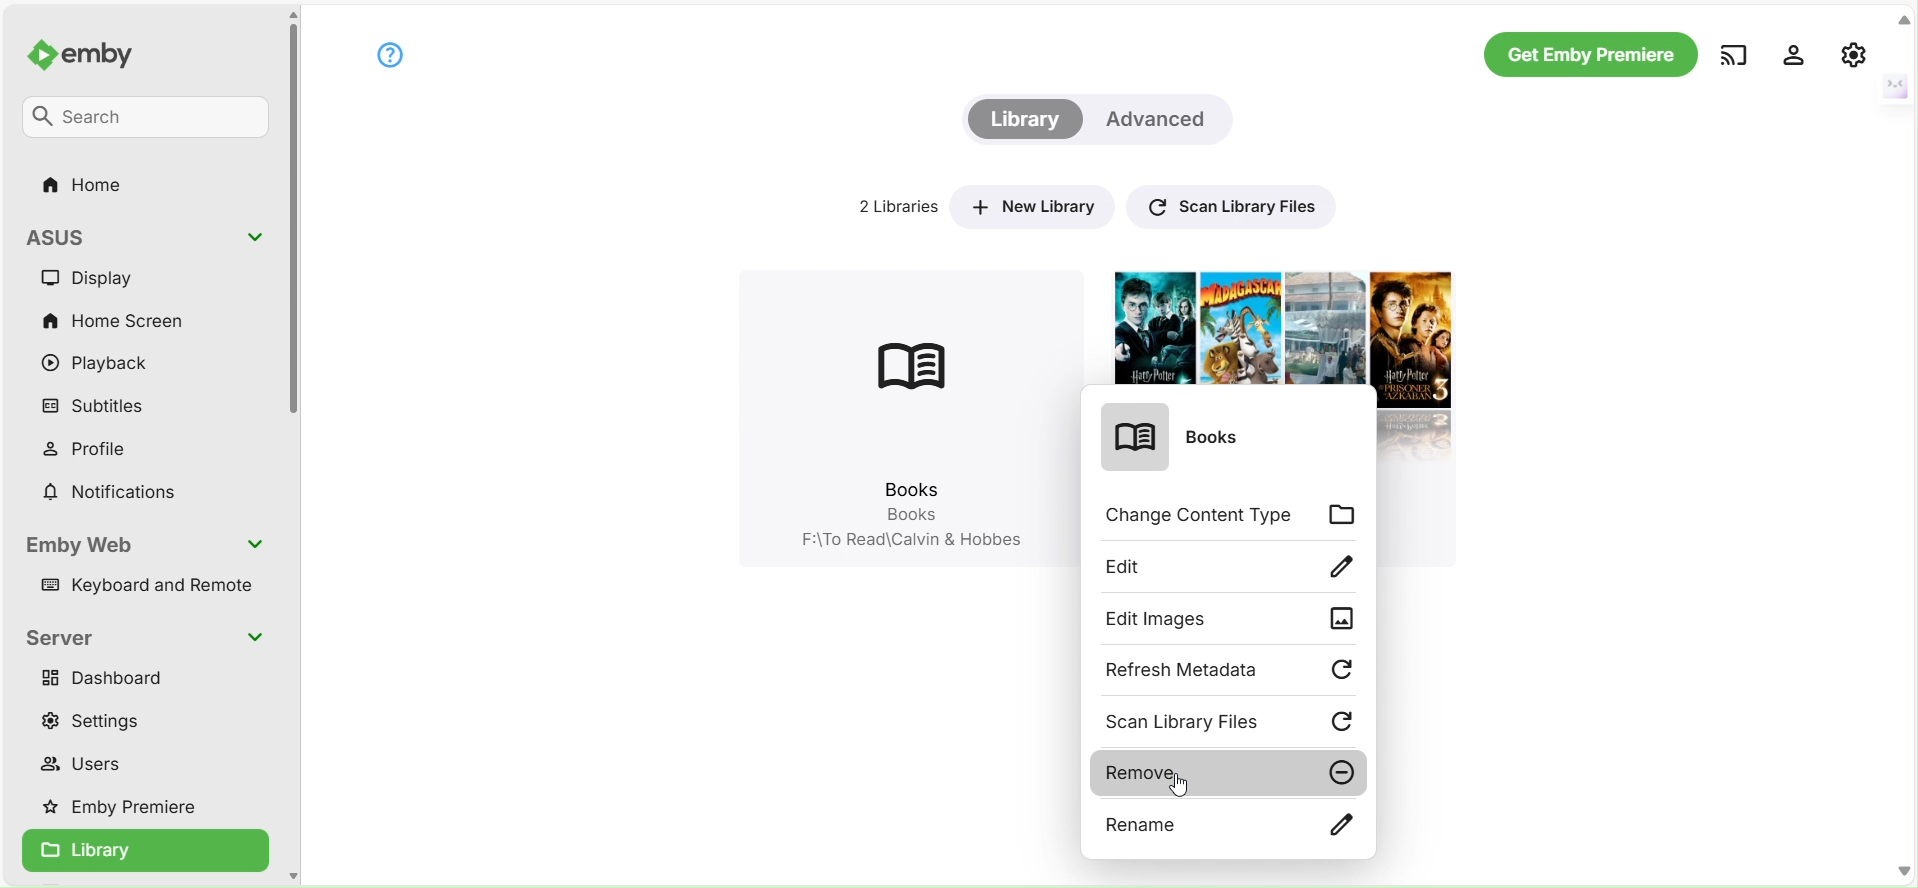 The image size is (1918, 888). Describe the element at coordinates (1161, 119) in the screenshot. I see `Advanced` at that location.